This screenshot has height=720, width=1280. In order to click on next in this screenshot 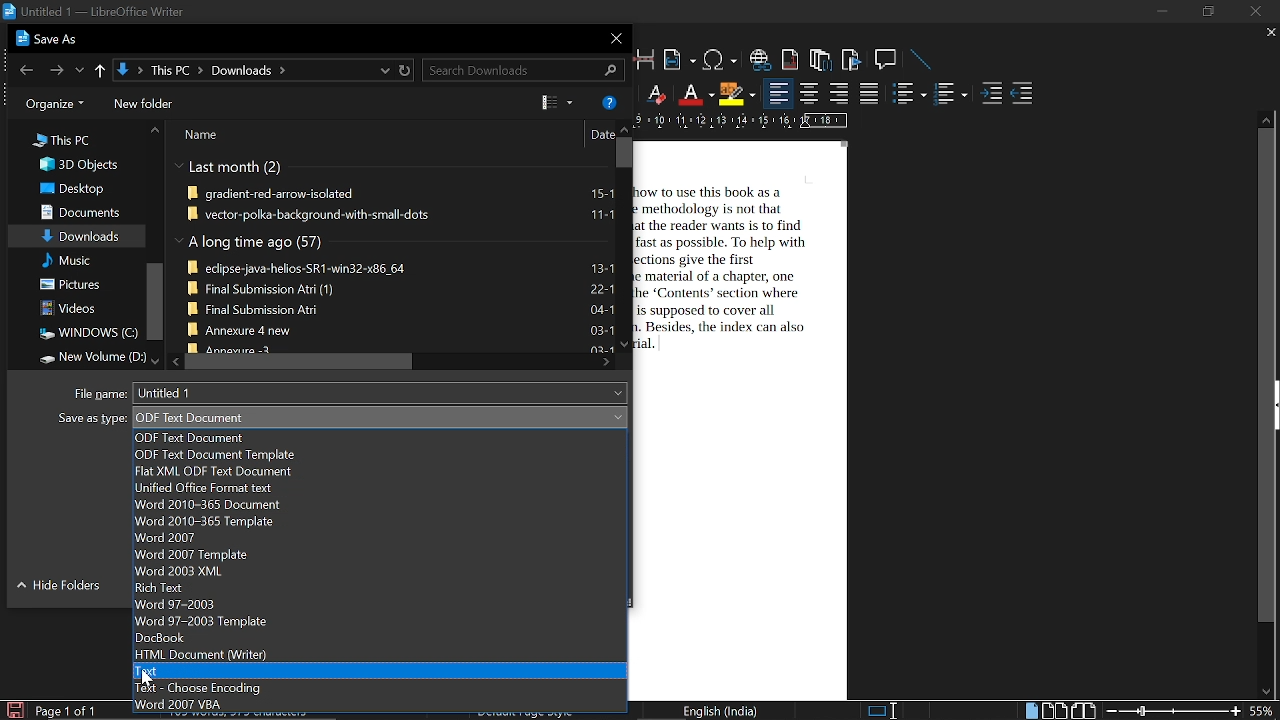, I will do `click(54, 68)`.